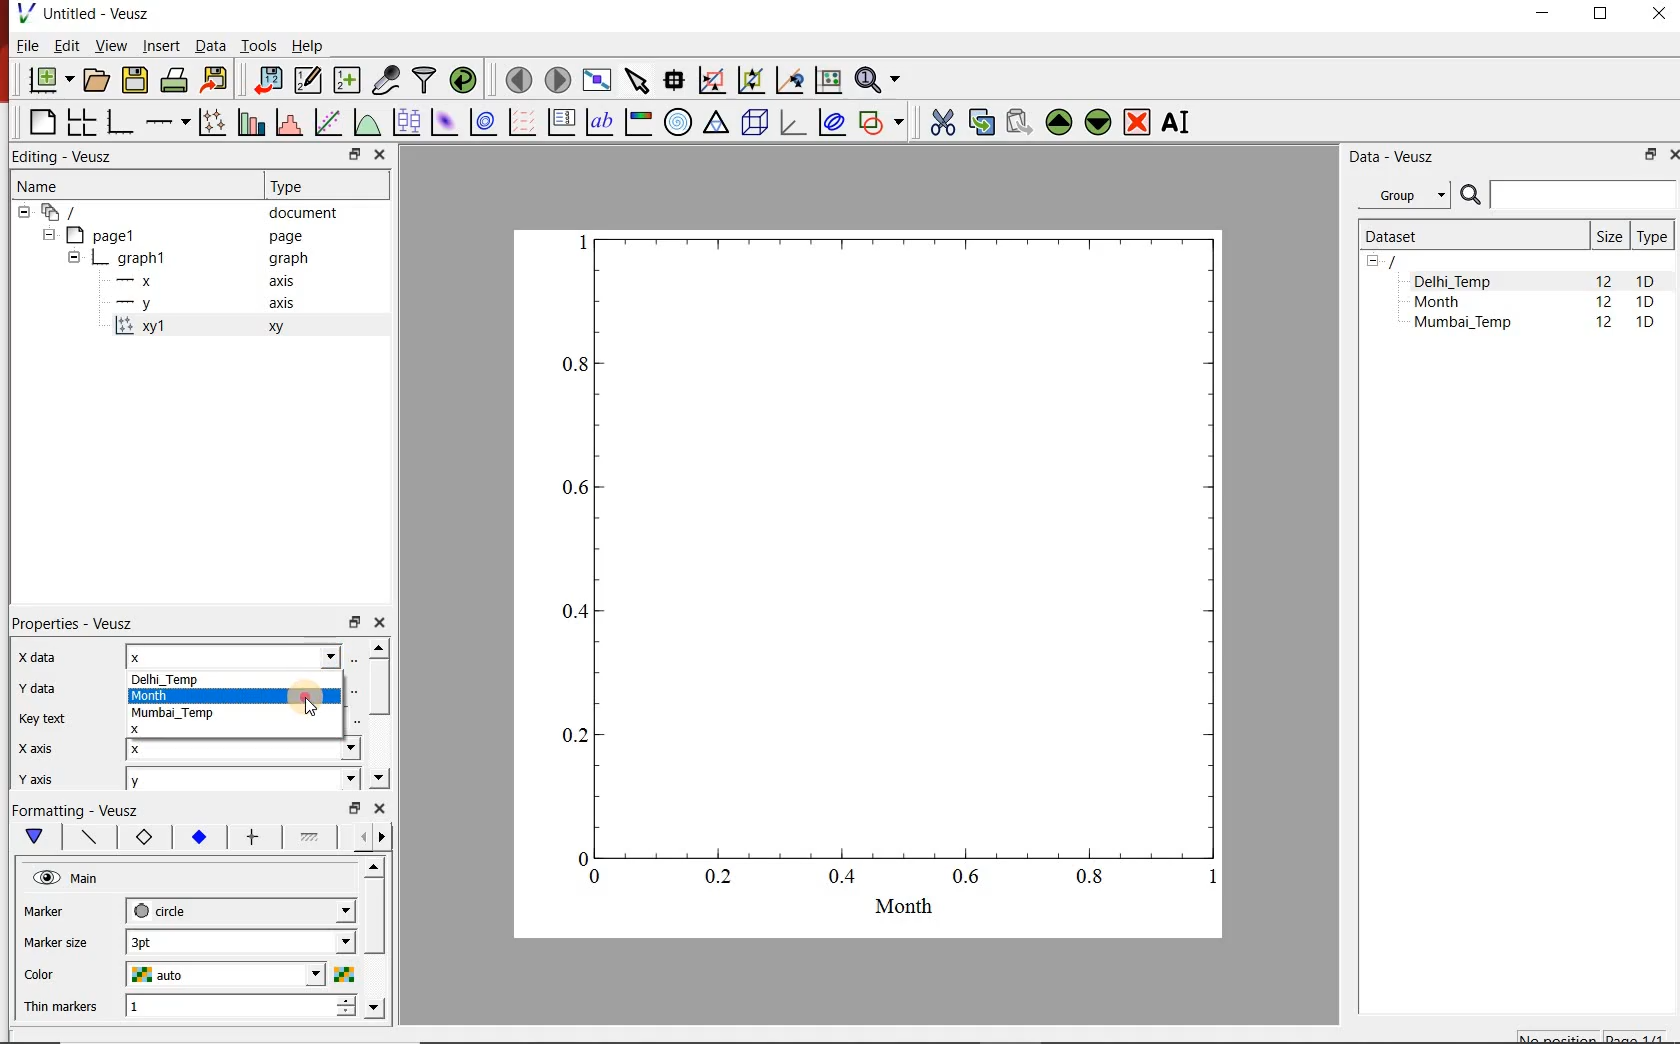  Describe the element at coordinates (165, 122) in the screenshot. I see `Add an axis to the plot` at that location.